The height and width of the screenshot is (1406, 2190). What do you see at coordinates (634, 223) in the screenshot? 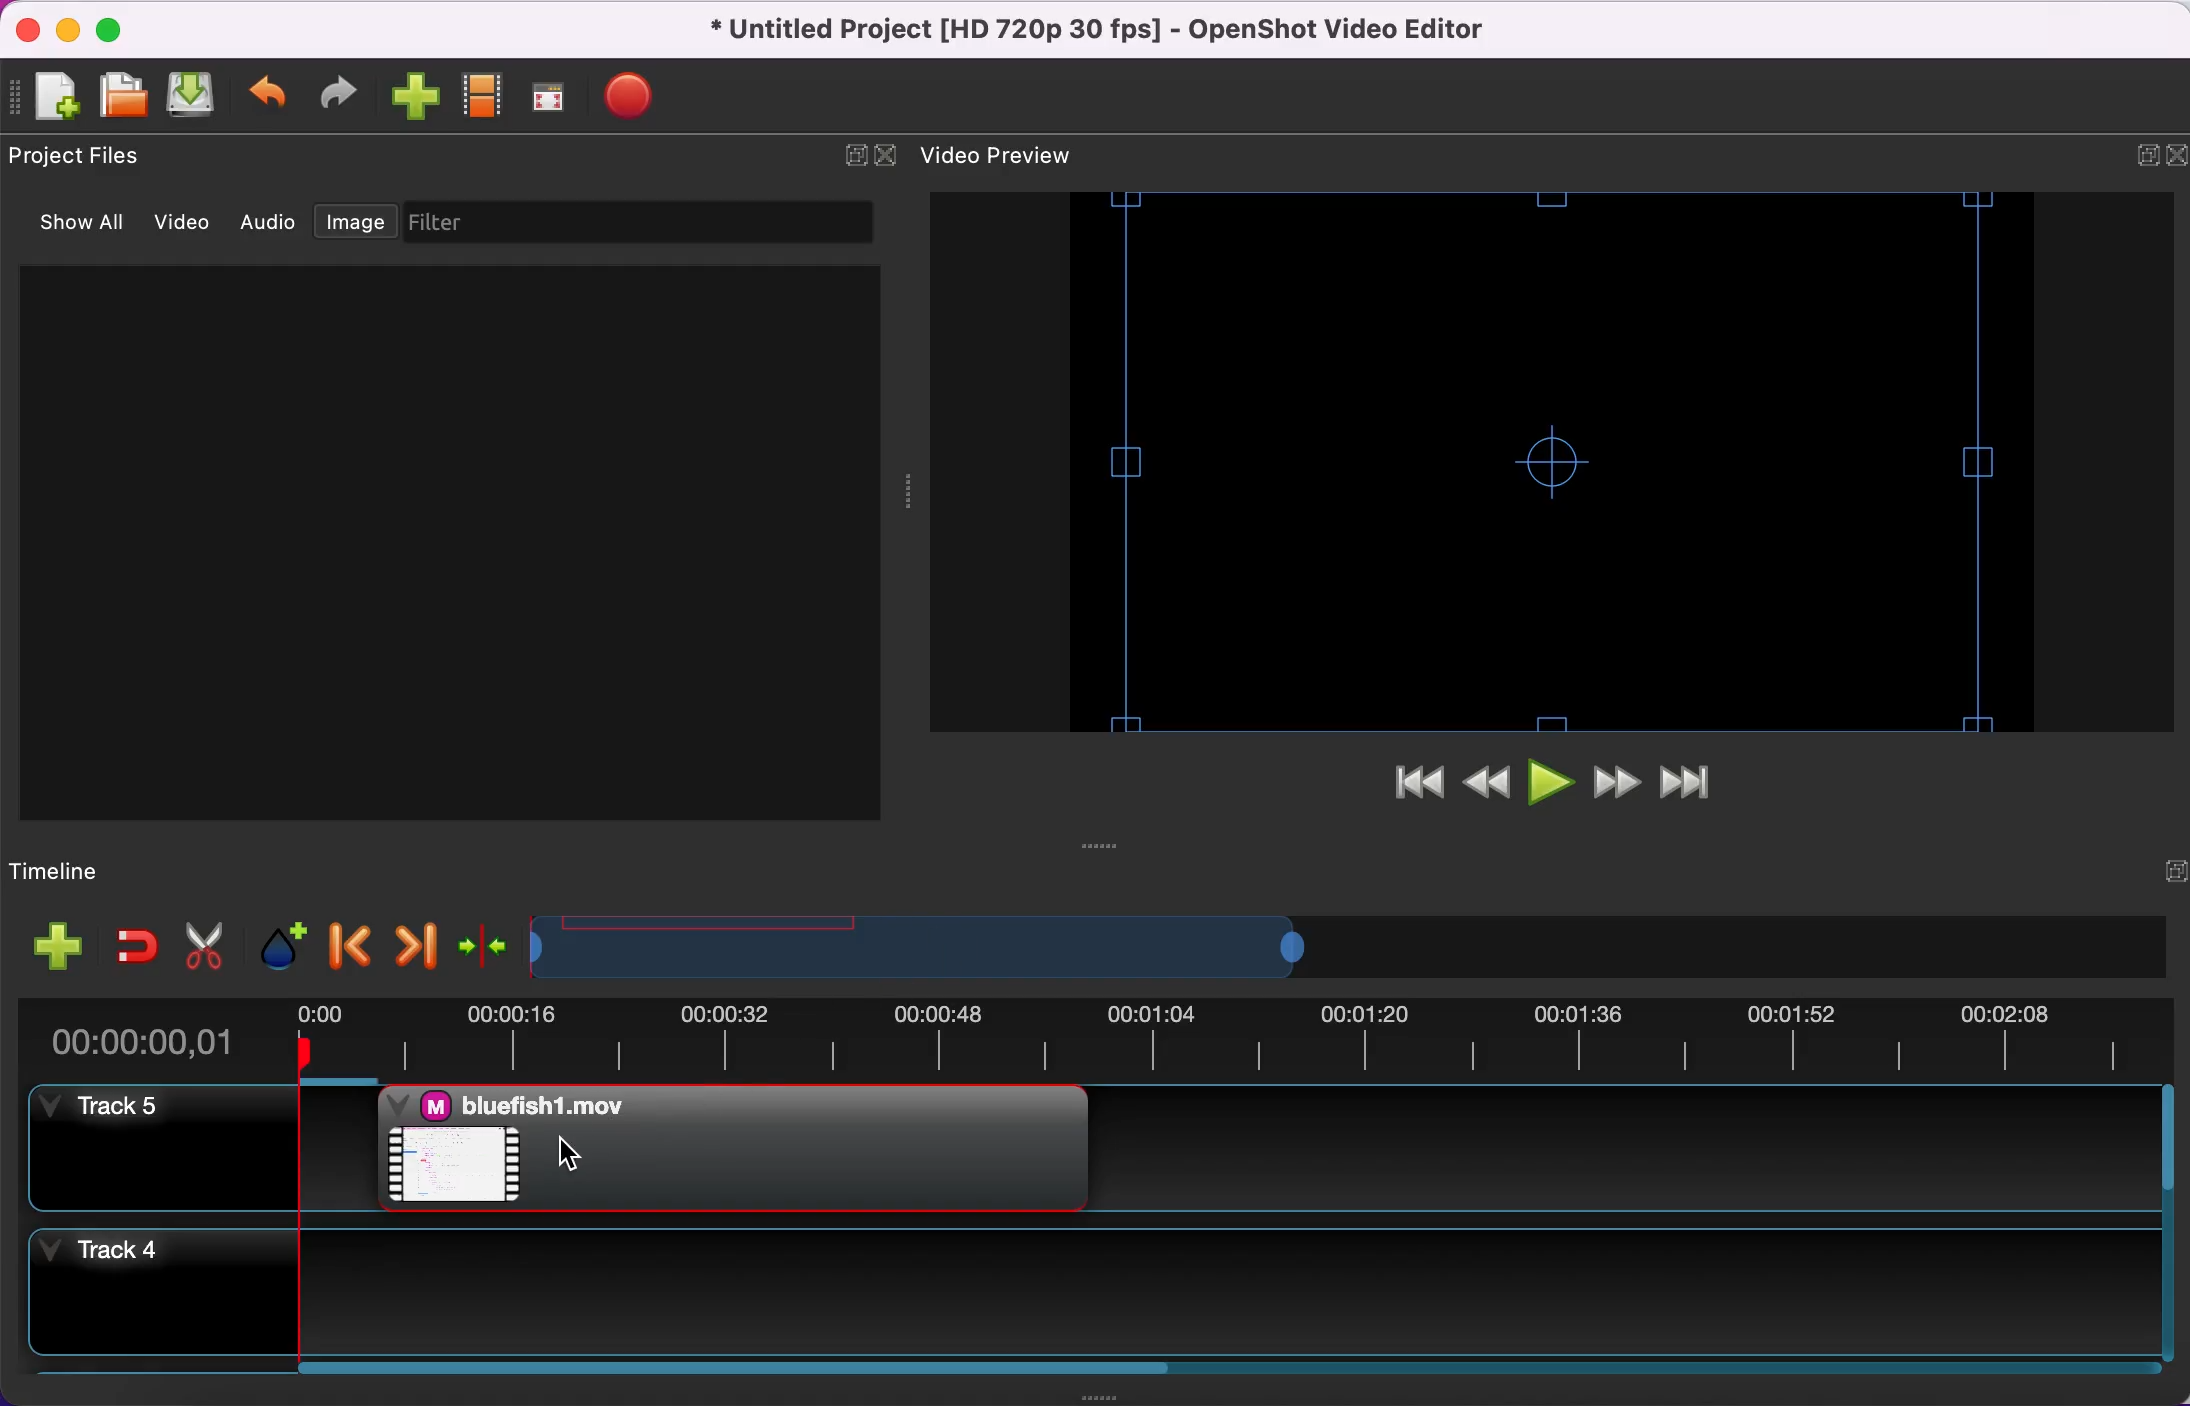
I see `filter` at bounding box center [634, 223].